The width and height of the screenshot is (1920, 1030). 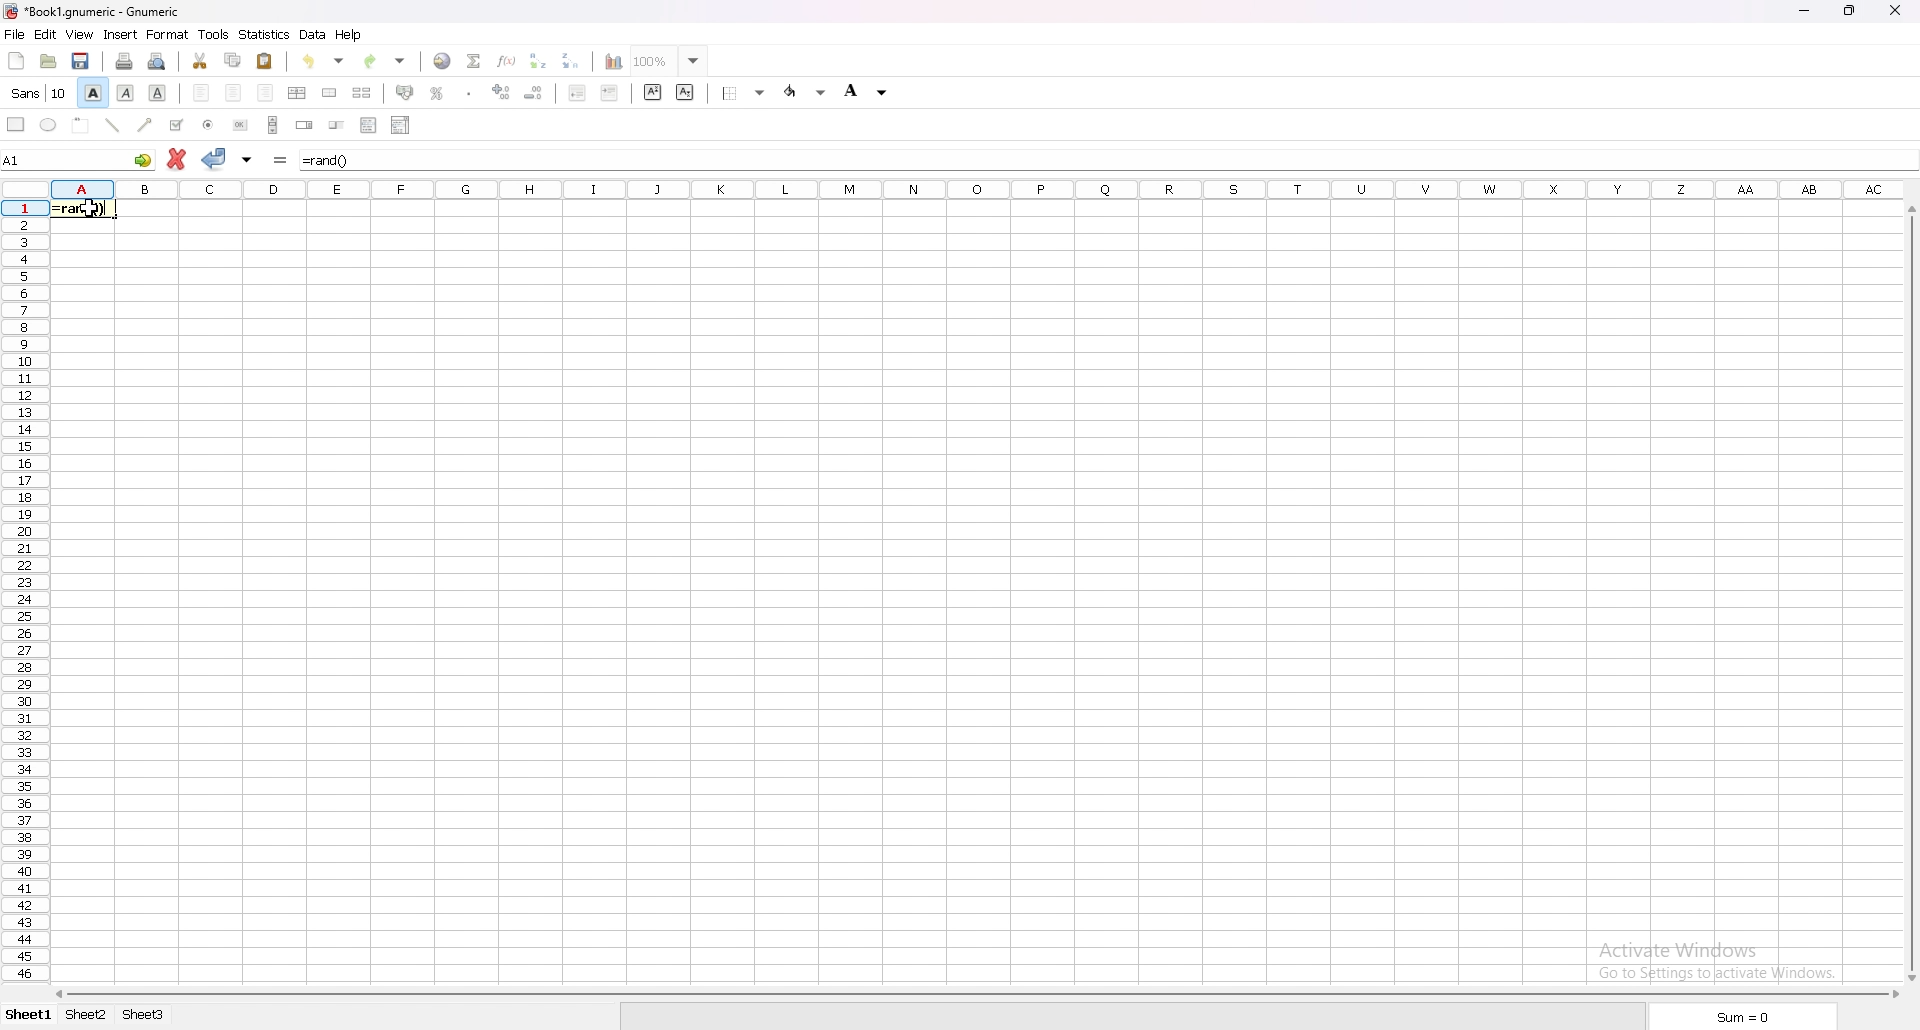 I want to click on resize, so click(x=1848, y=11).